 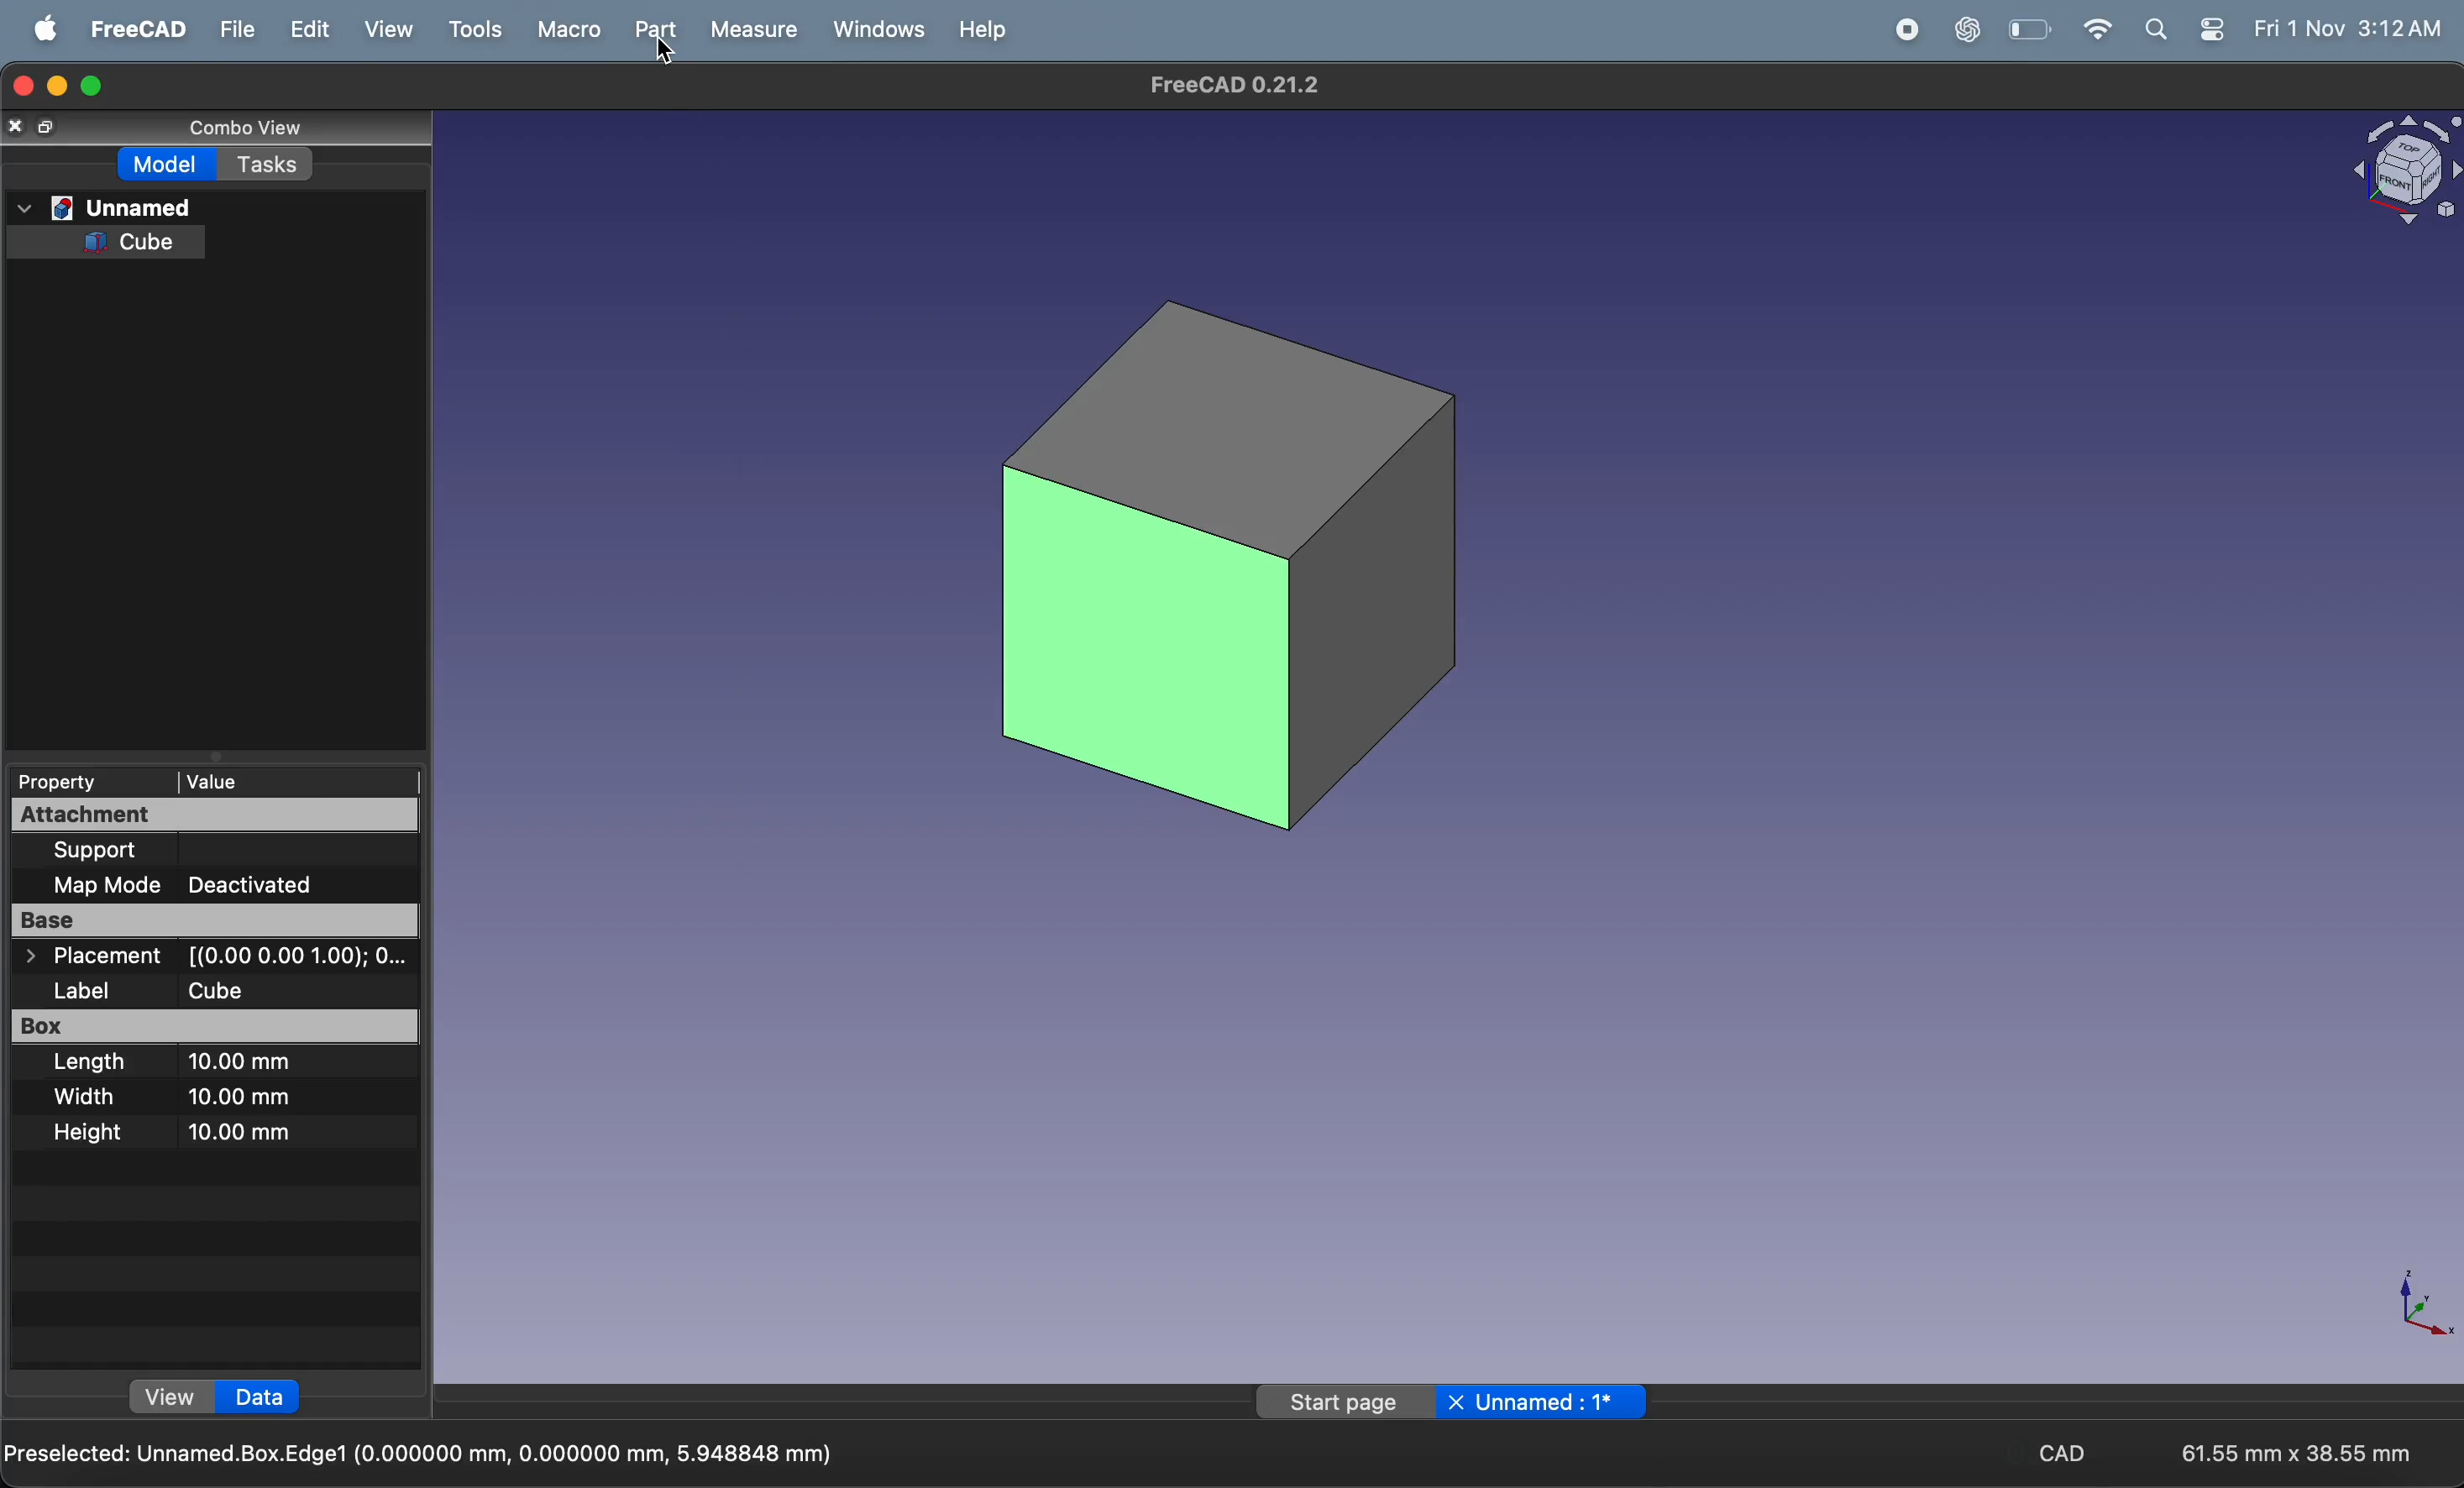 I want to click on search, so click(x=2154, y=31).